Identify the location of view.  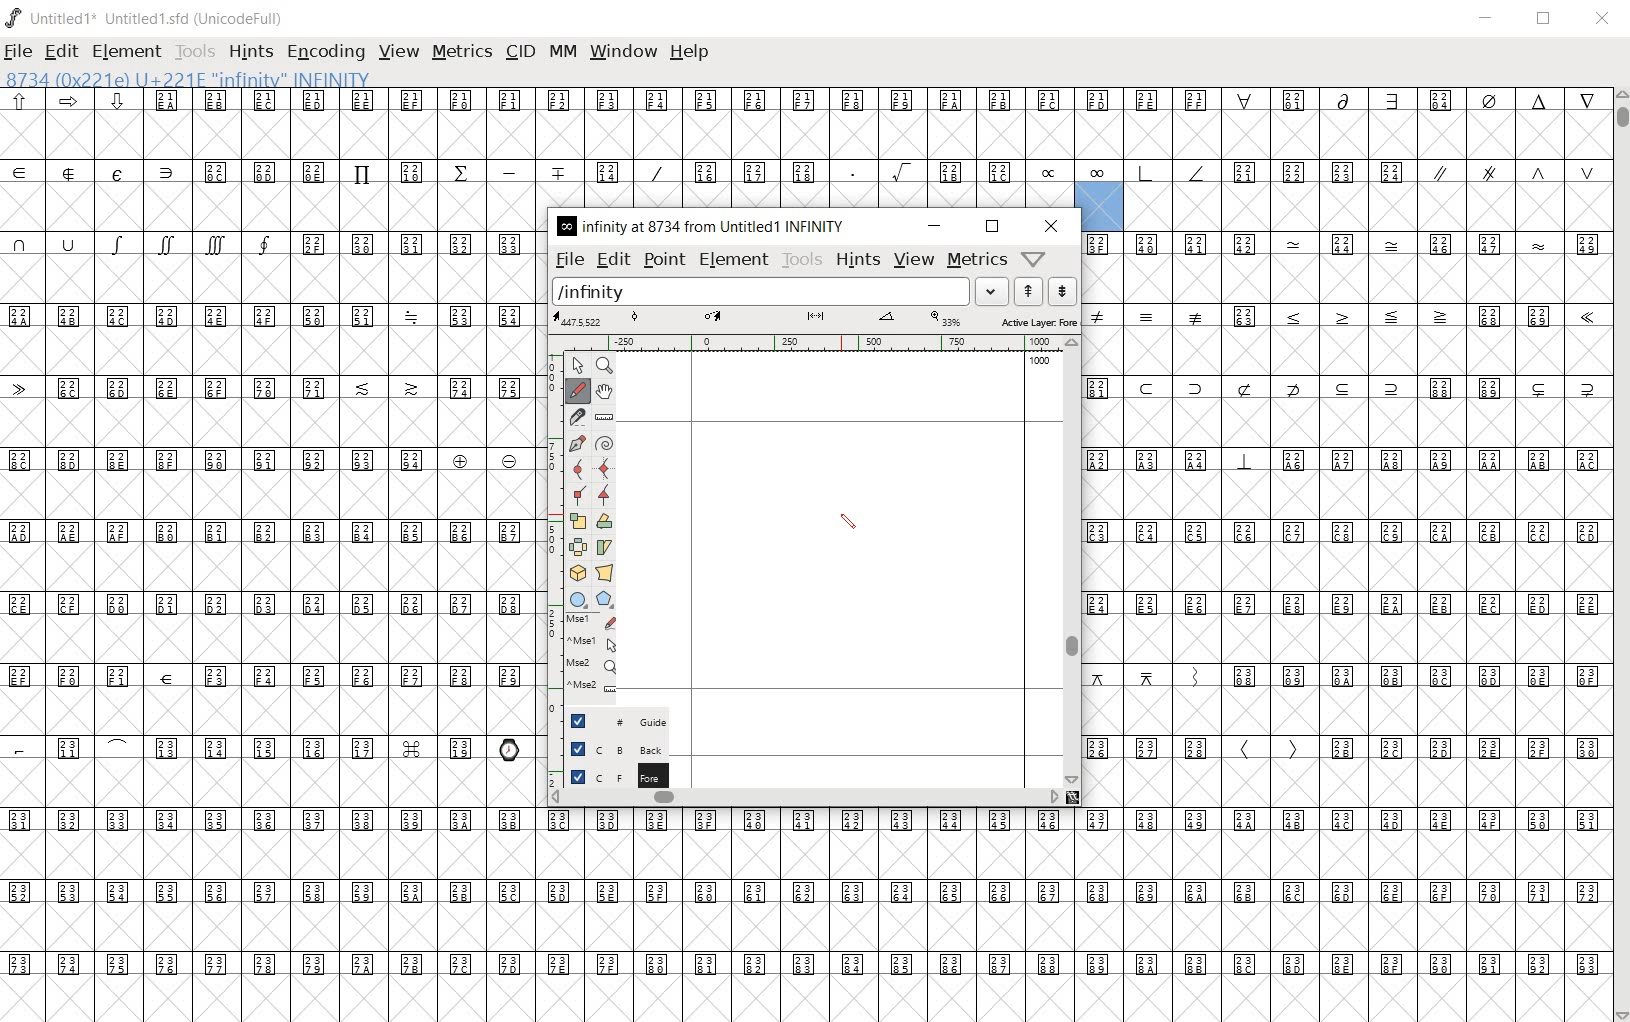
(914, 260).